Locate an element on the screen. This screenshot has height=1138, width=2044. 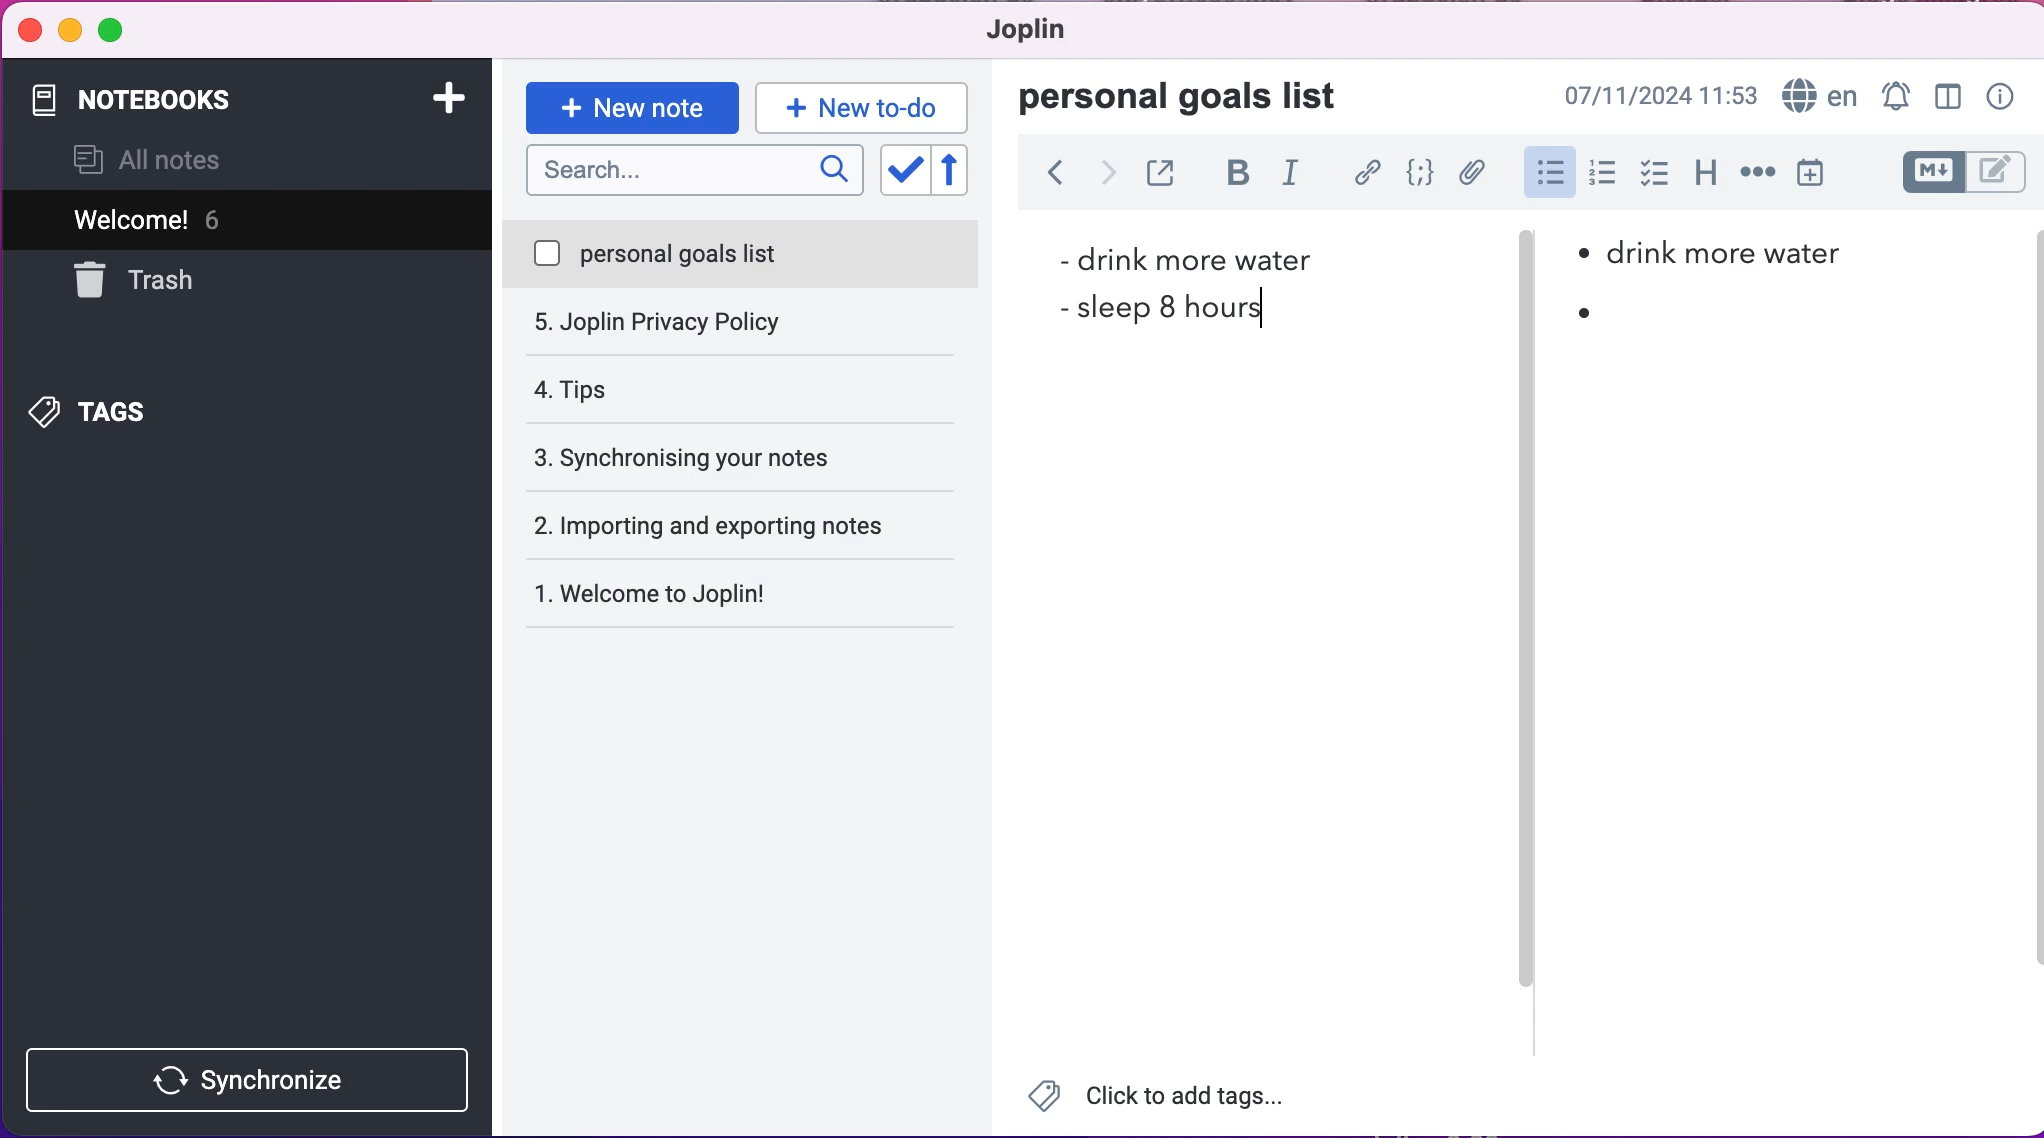
reverse sort order is located at coordinates (962, 171).